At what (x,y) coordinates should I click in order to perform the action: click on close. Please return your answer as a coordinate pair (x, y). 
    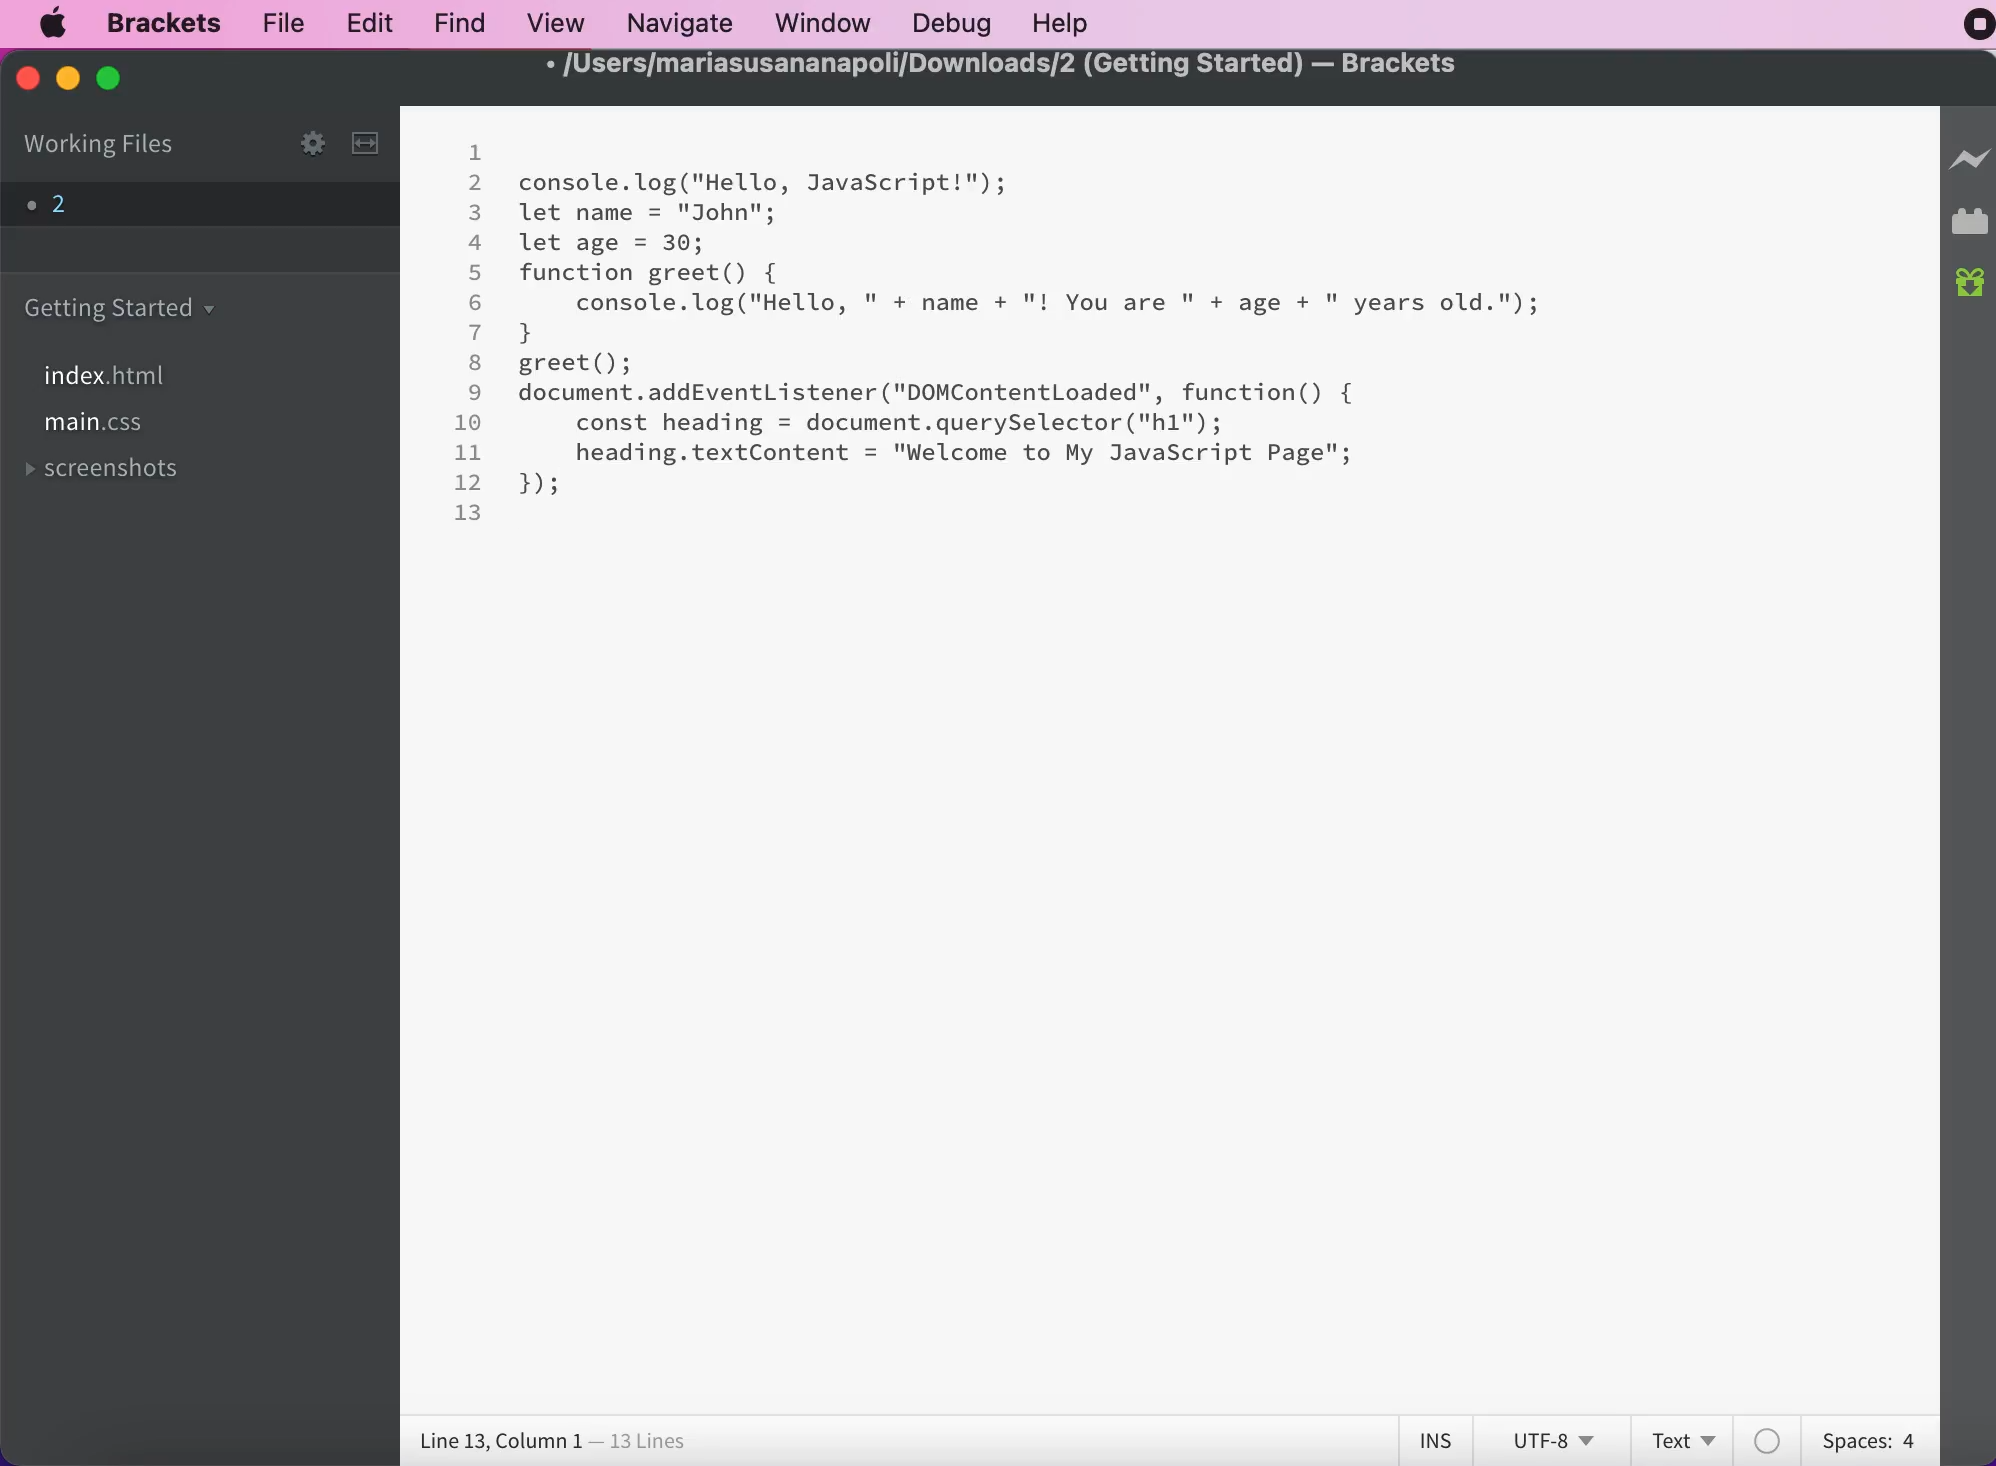
    Looking at the image, I should click on (21, 81).